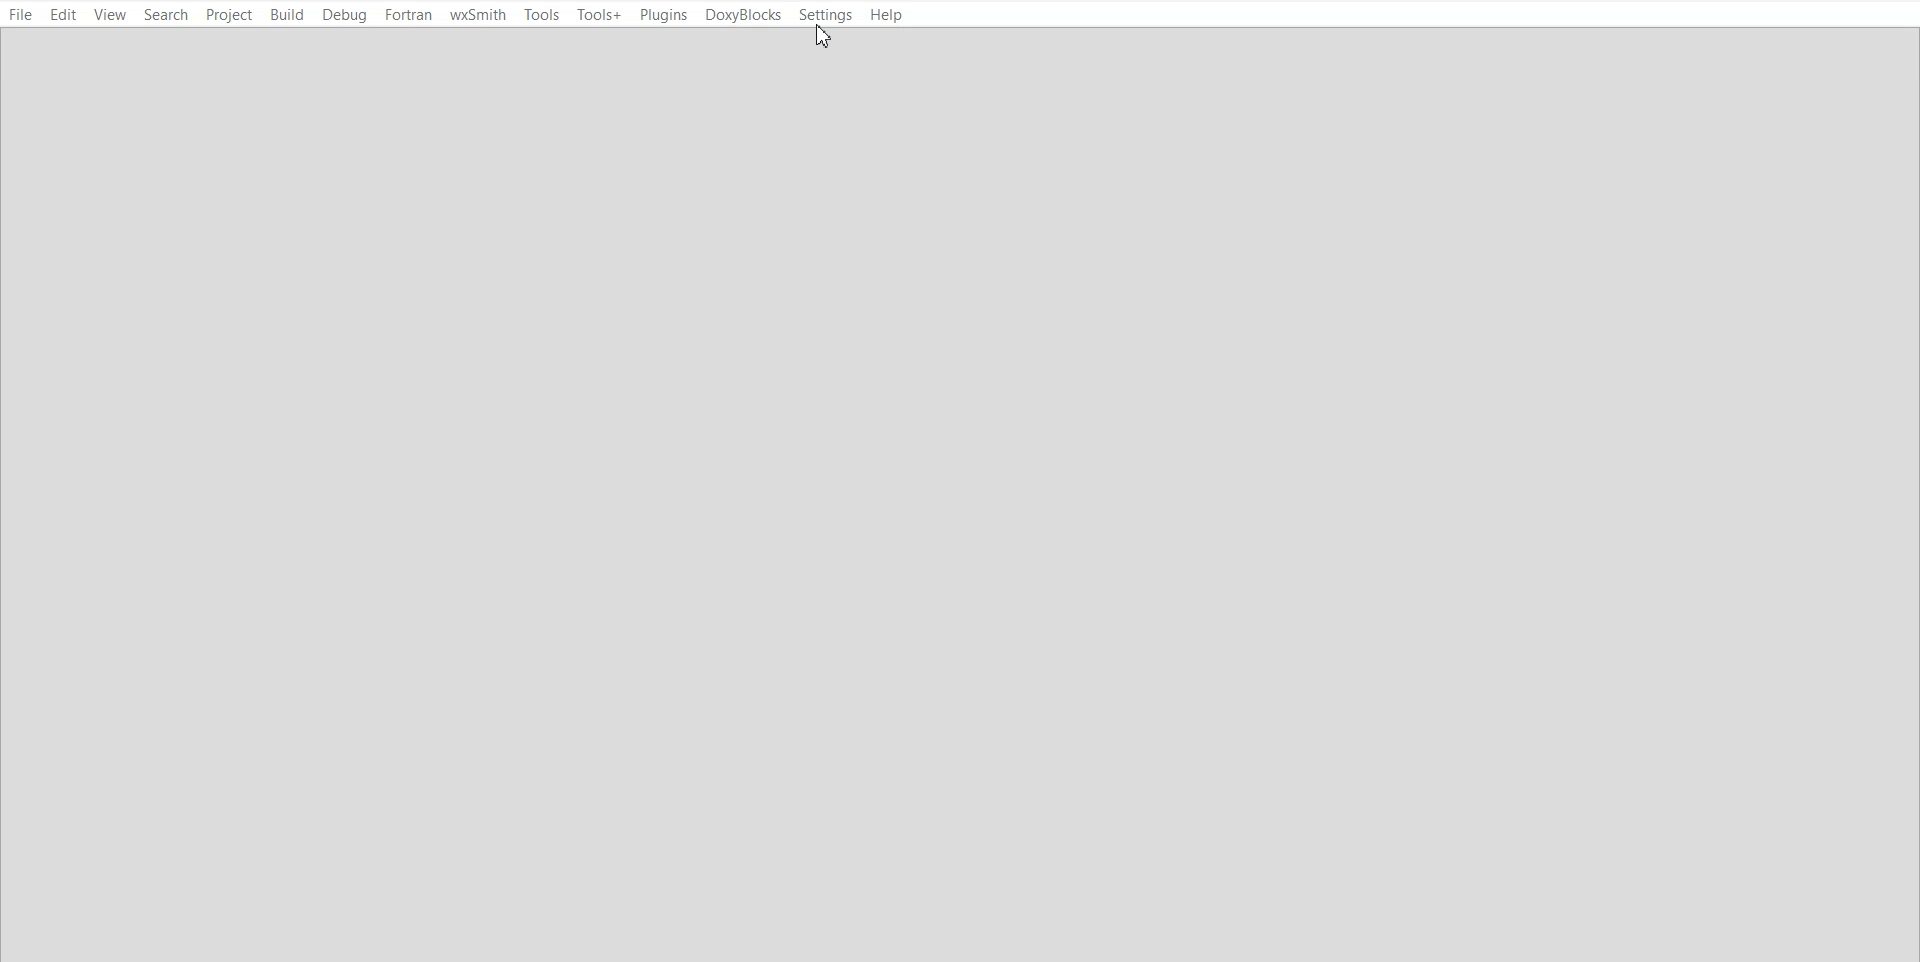 The image size is (1920, 962). What do you see at coordinates (743, 14) in the screenshot?
I see `DoxyBlocks` at bounding box center [743, 14].